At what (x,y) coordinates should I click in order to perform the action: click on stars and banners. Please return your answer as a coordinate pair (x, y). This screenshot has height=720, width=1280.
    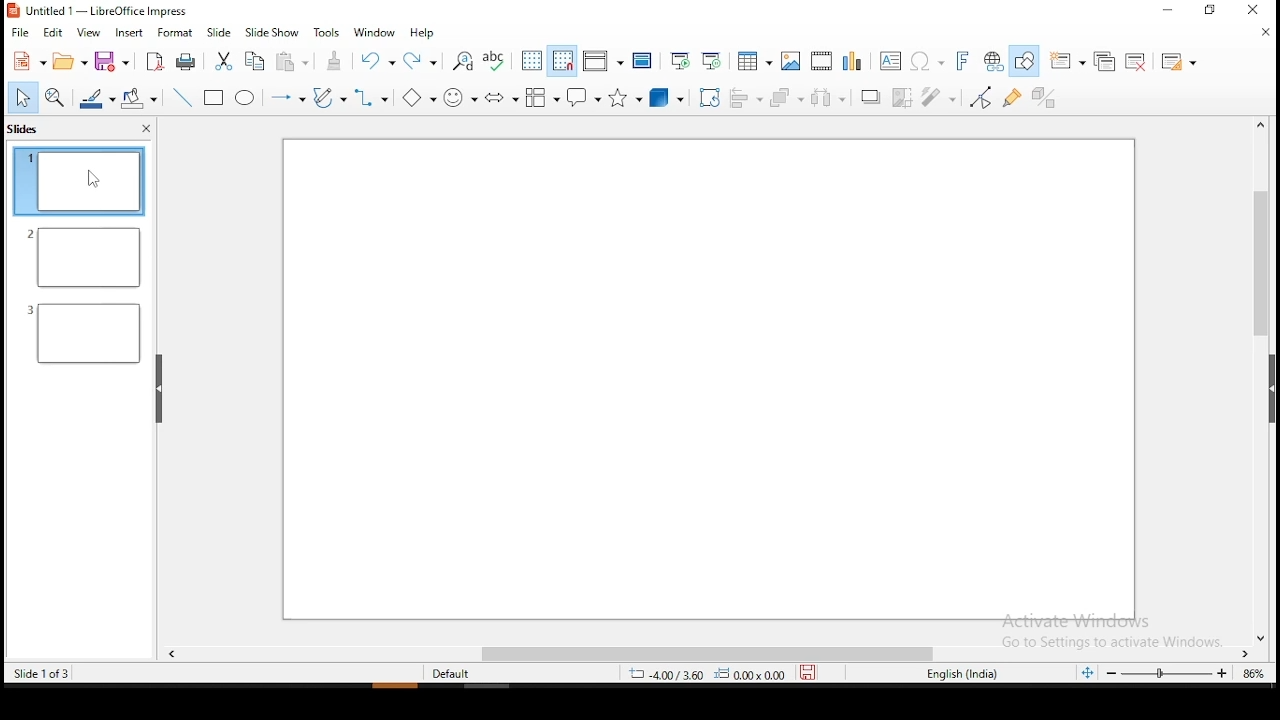
    Looking at the image, I should click on (626, 99).